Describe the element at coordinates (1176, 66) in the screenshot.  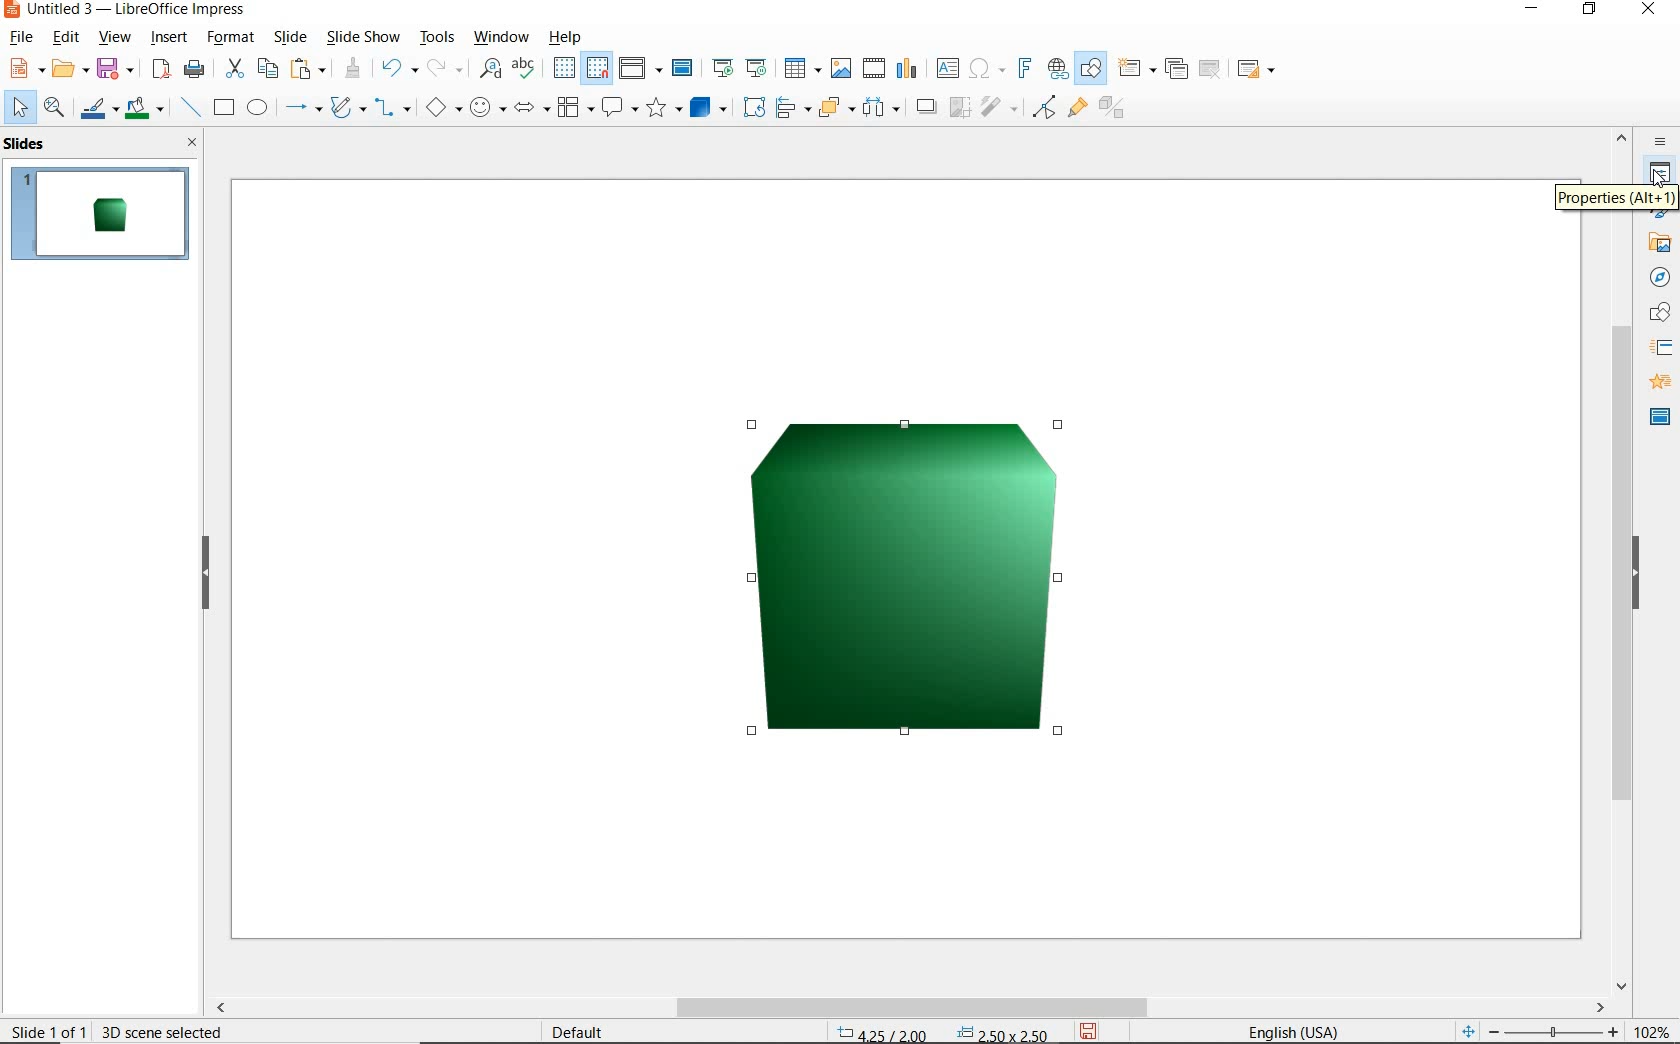
I see `duplicate slide` at that location.